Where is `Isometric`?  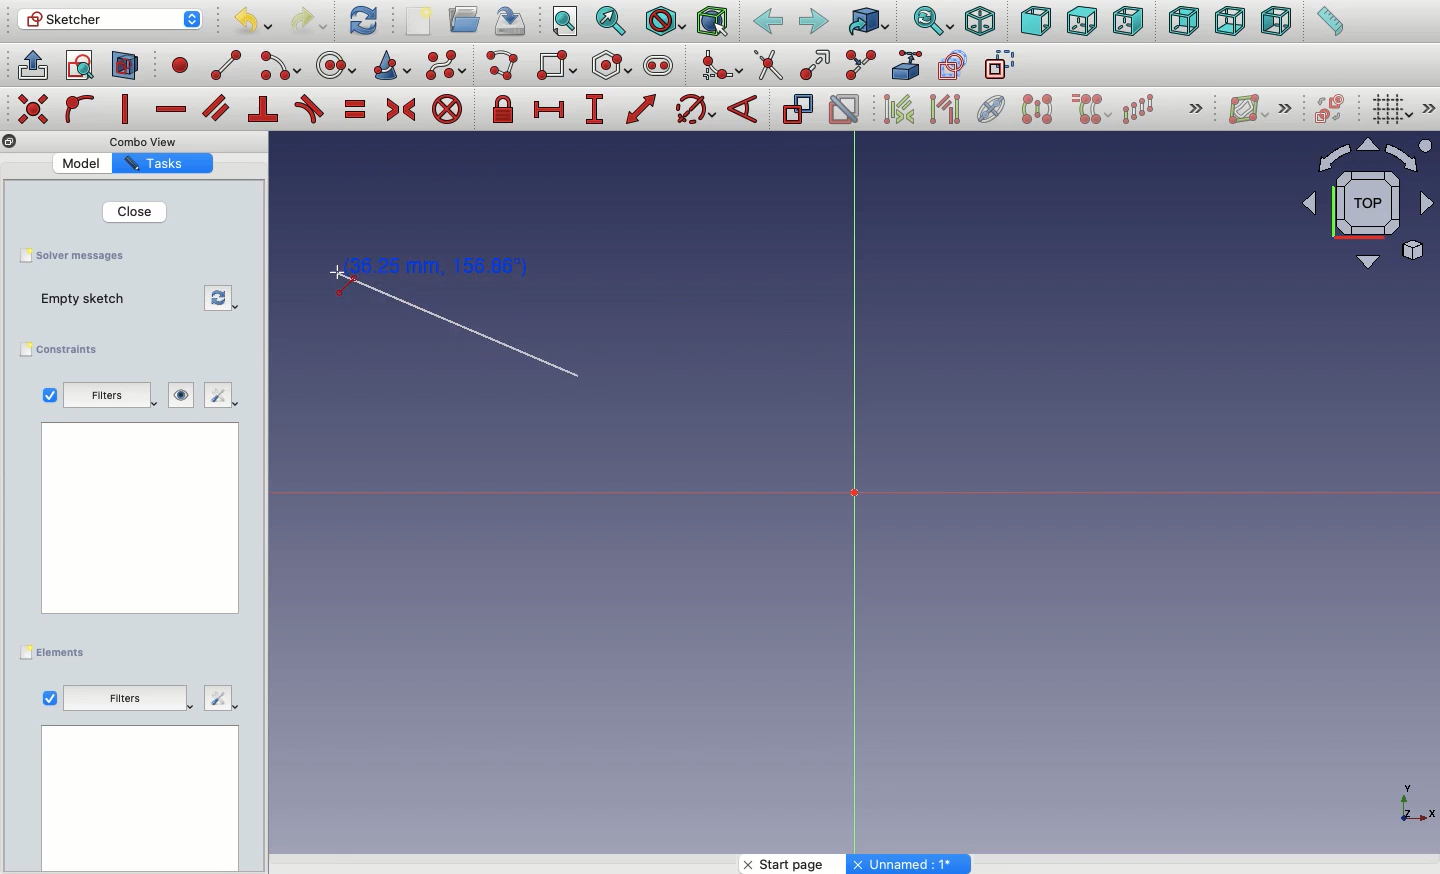
Isometric is located at coordinates (980, 21).